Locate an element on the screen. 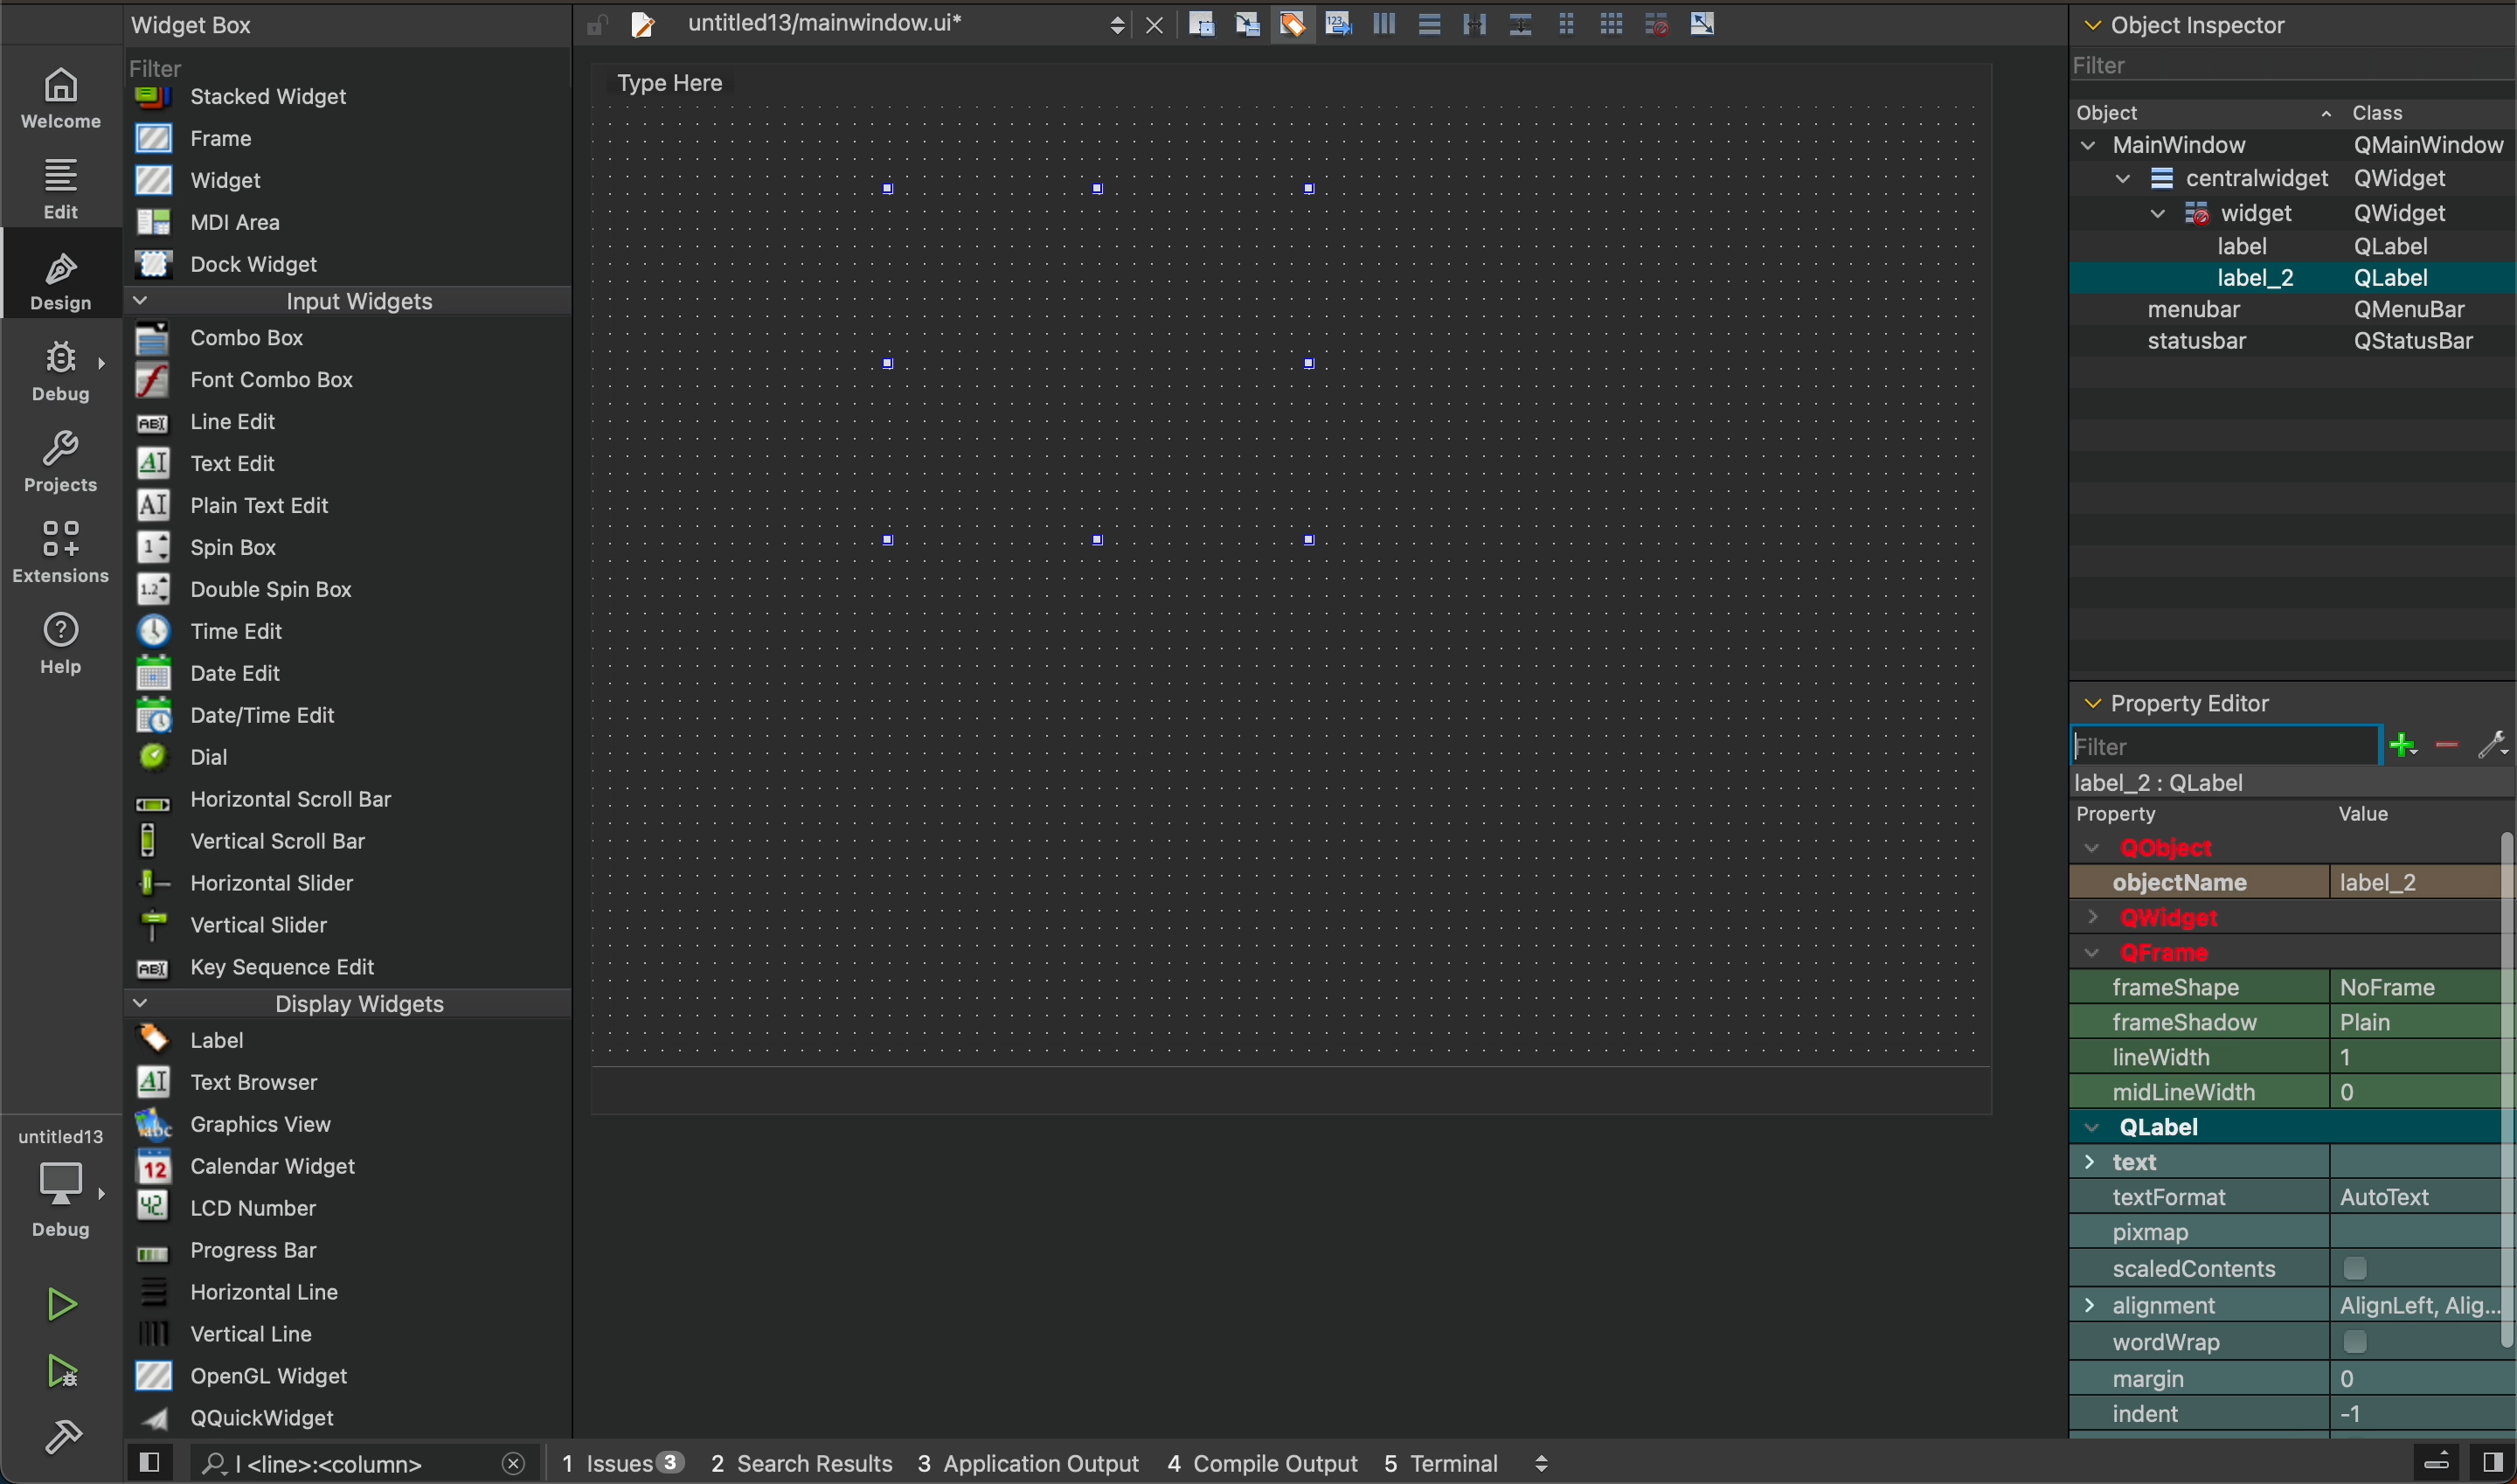 This screenshot has height=1484, width=2517. run is located at coordinates (60, 1301).